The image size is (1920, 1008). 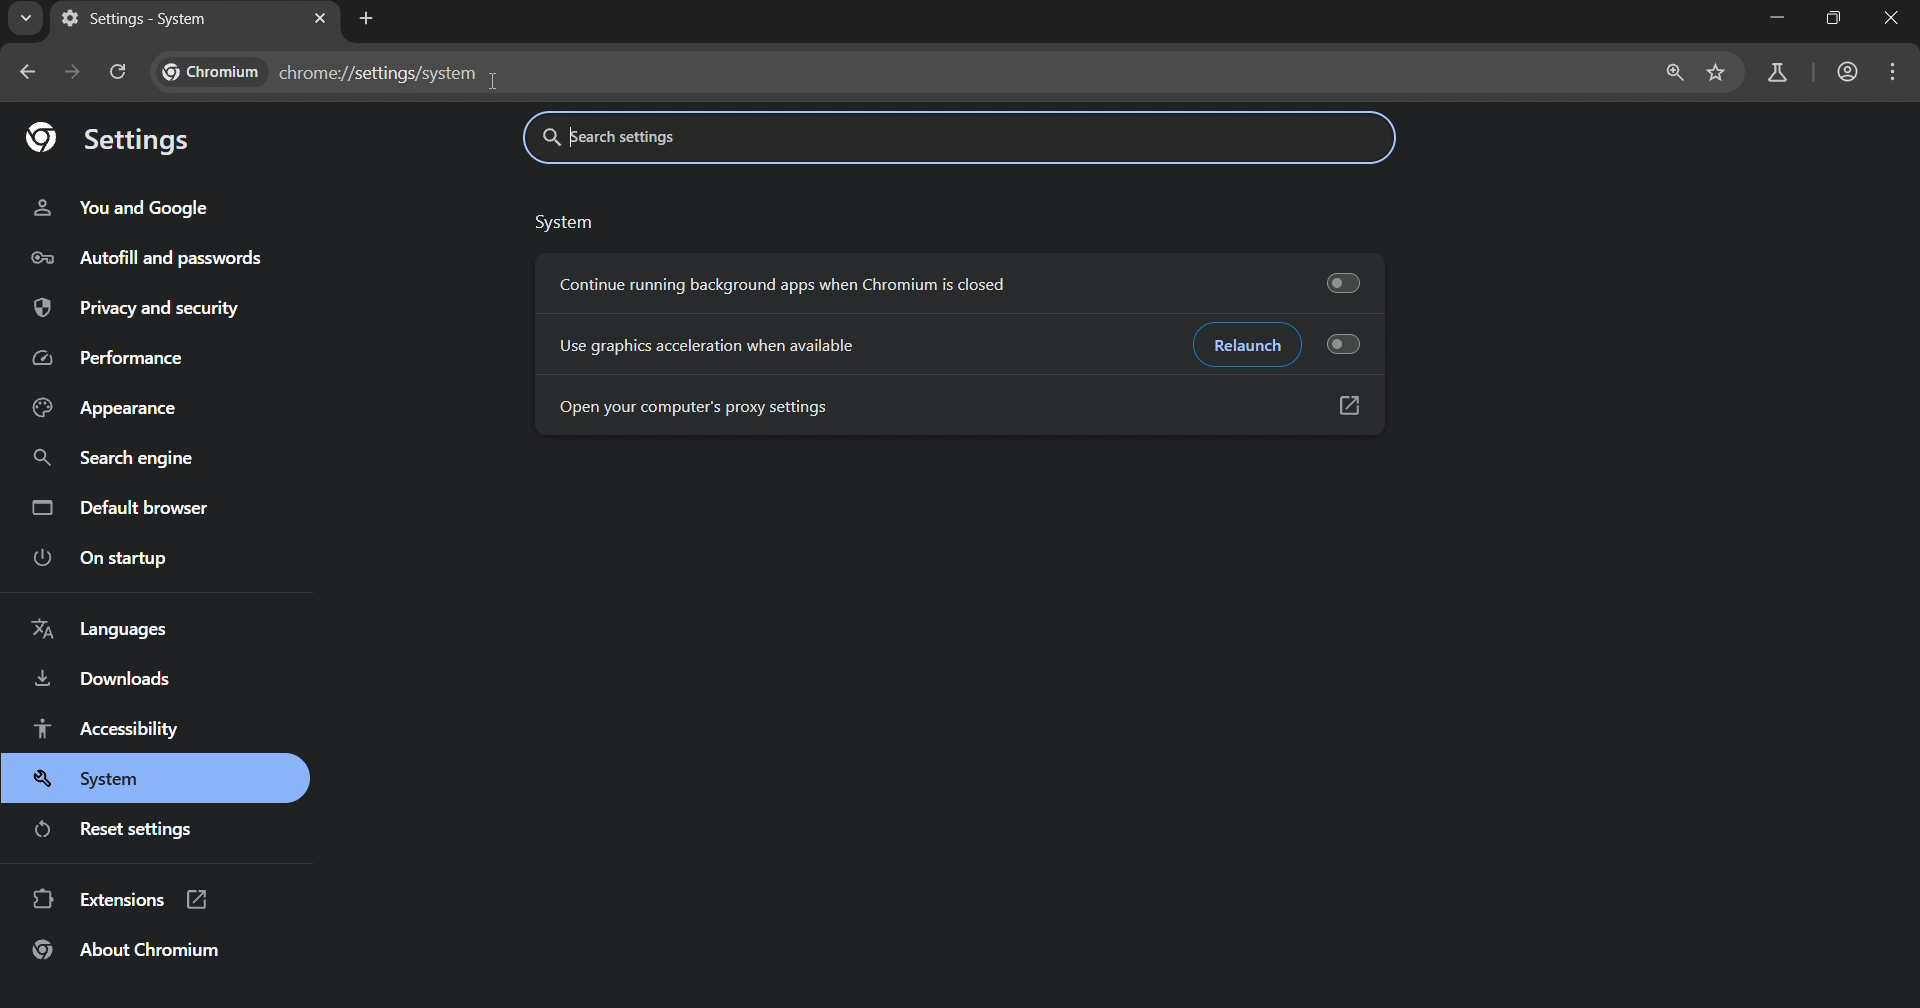 What do you see at coordinates (73, 73) in the screenshot?
I see `go forward one page` at bounding box center [73, 73].